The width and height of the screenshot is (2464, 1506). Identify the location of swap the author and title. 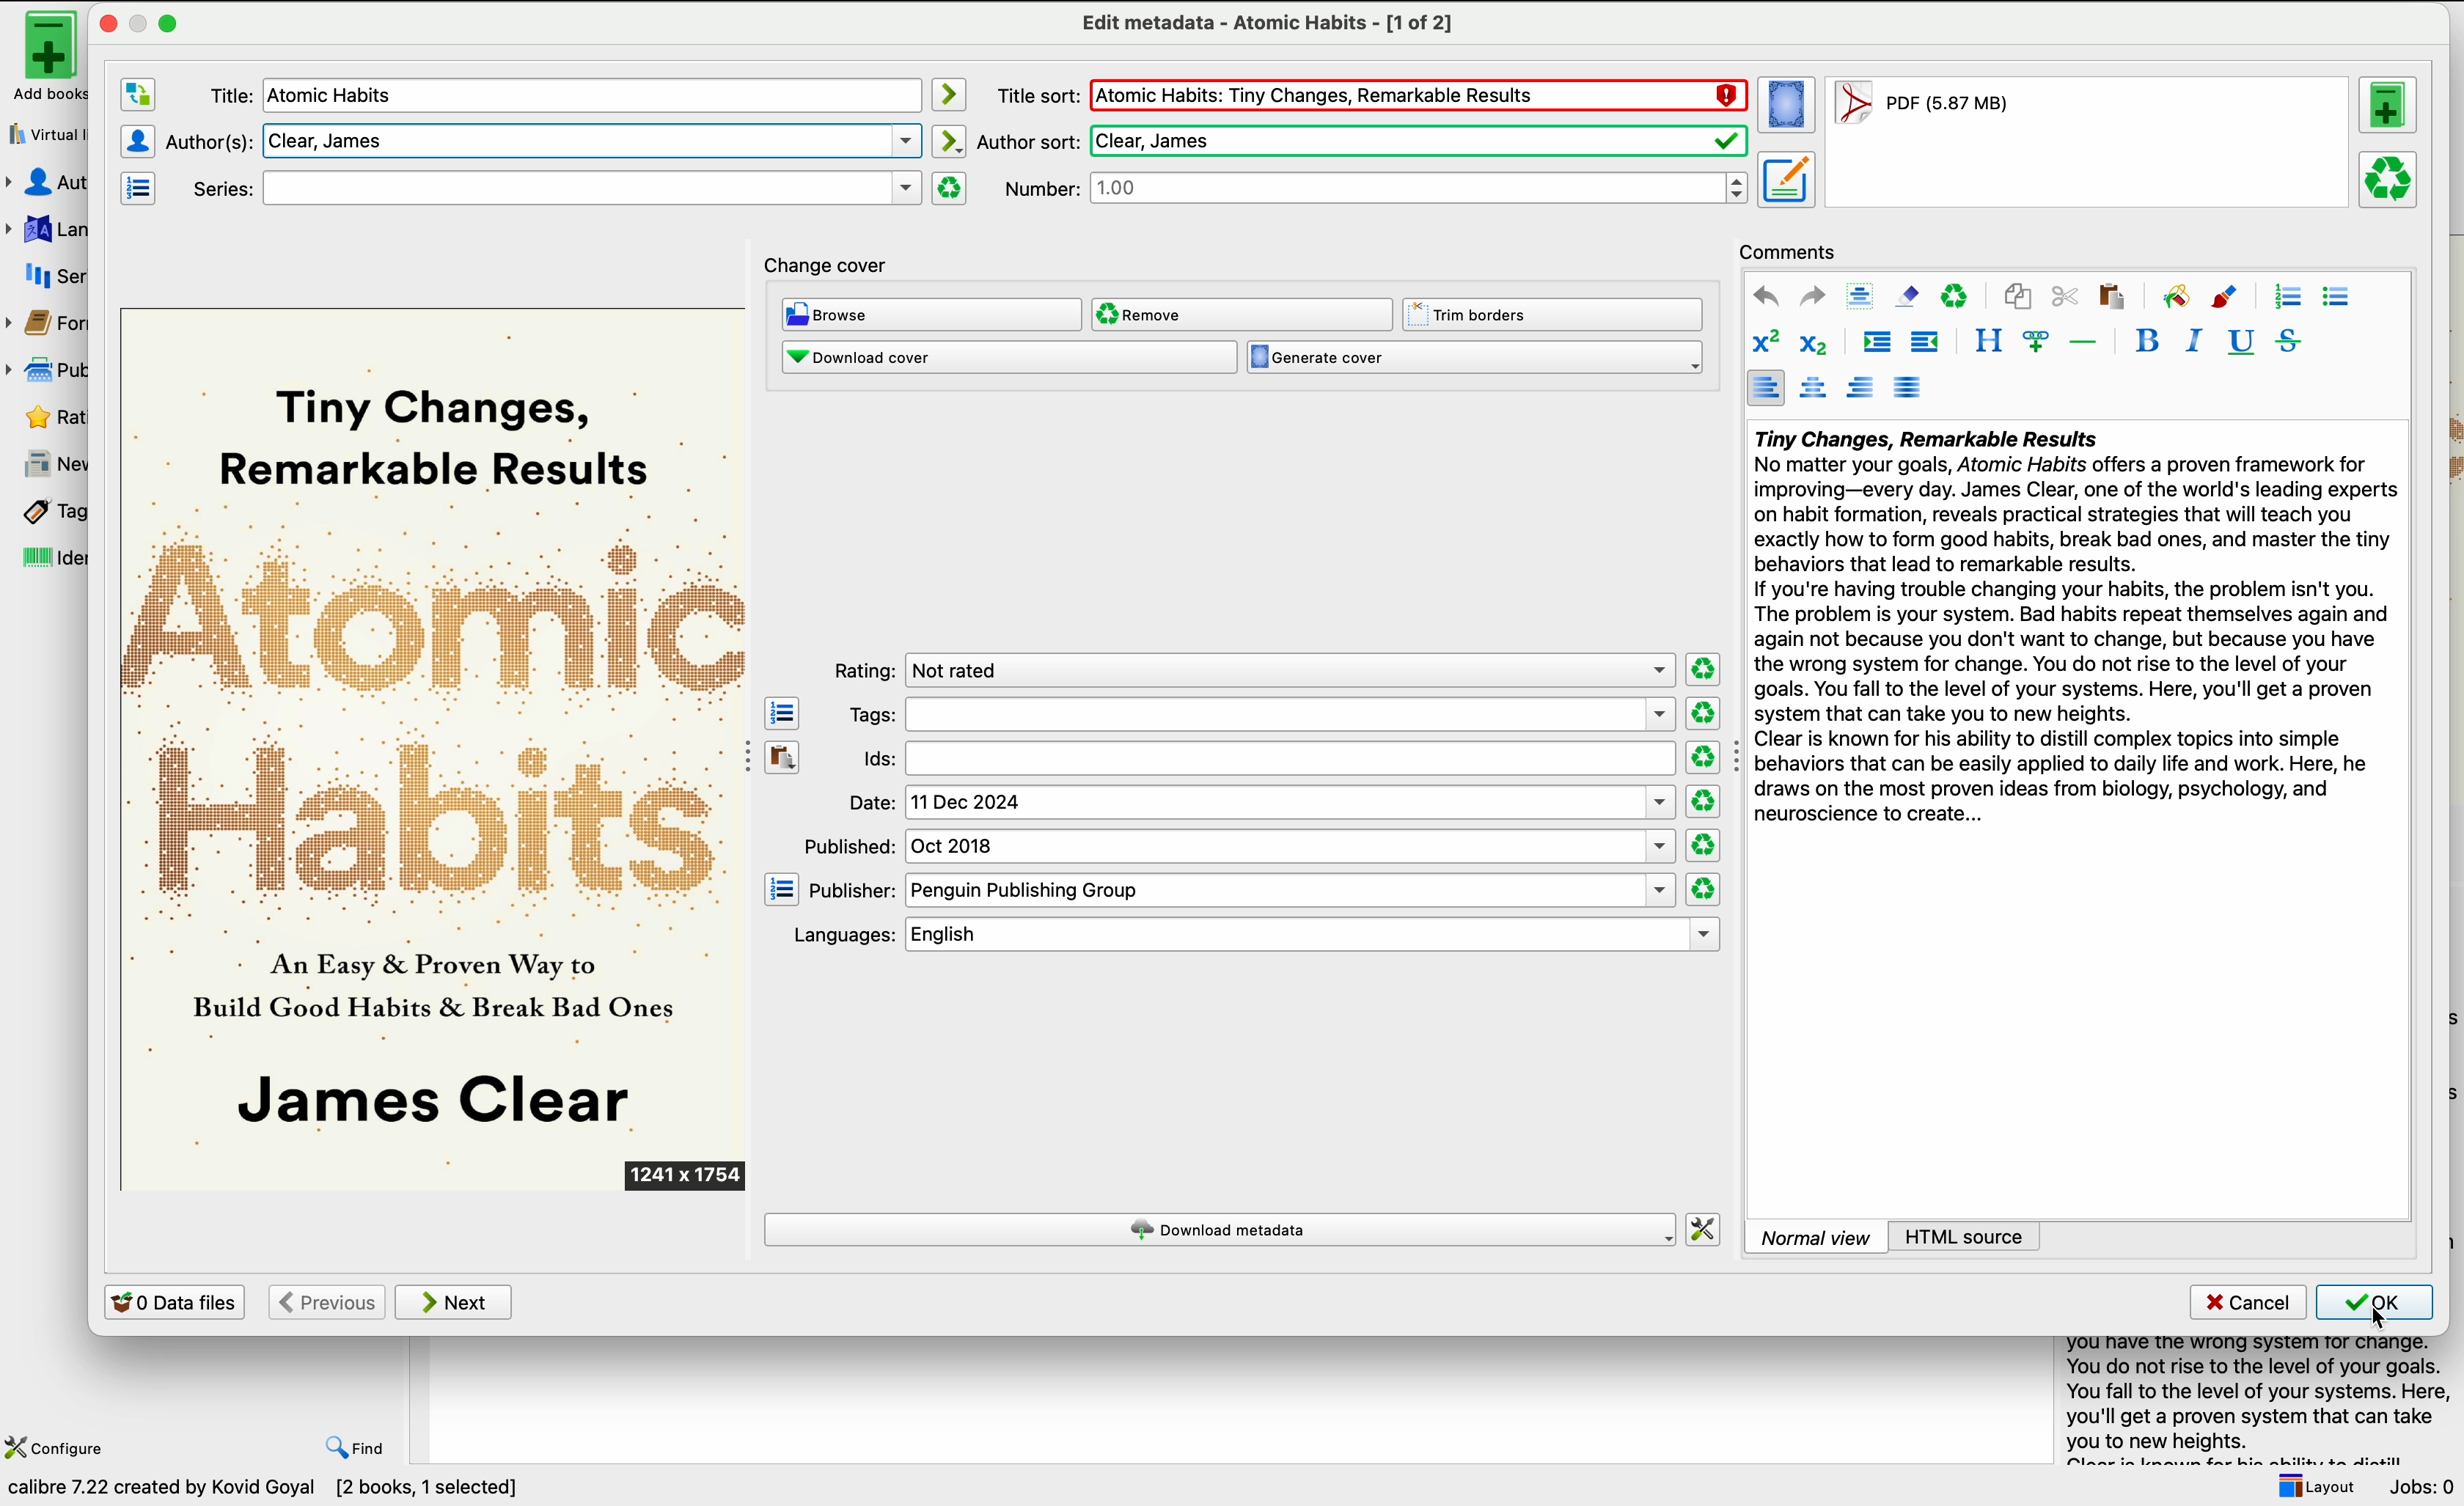
(137, 96).